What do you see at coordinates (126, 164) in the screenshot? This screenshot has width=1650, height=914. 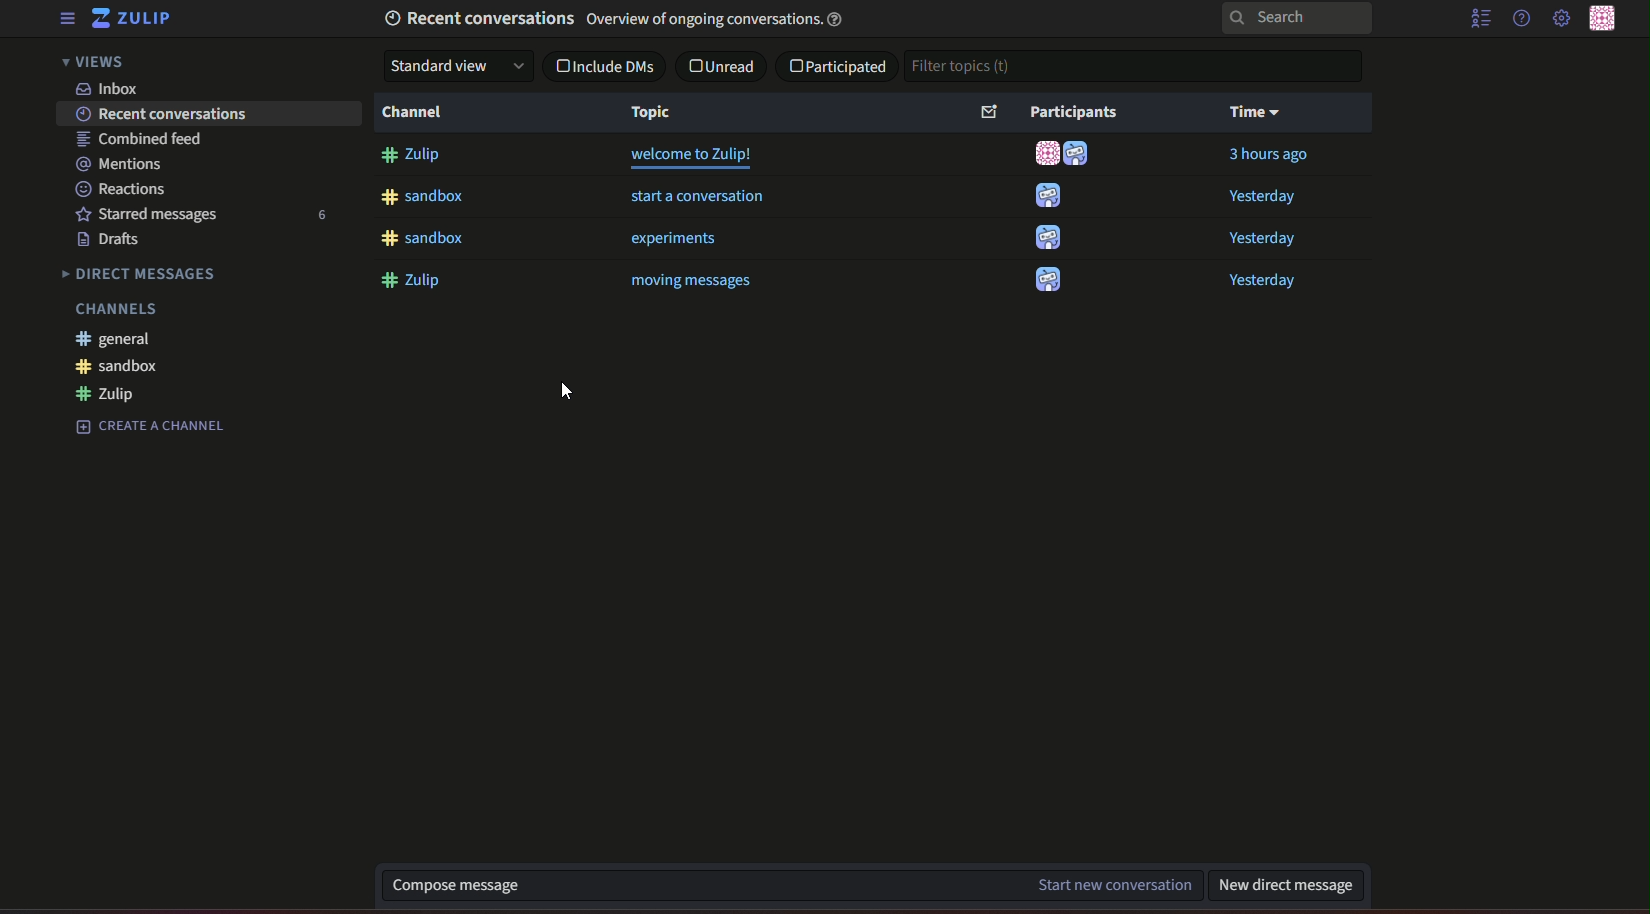 I see `mentions` at bounding box center [126, 164].